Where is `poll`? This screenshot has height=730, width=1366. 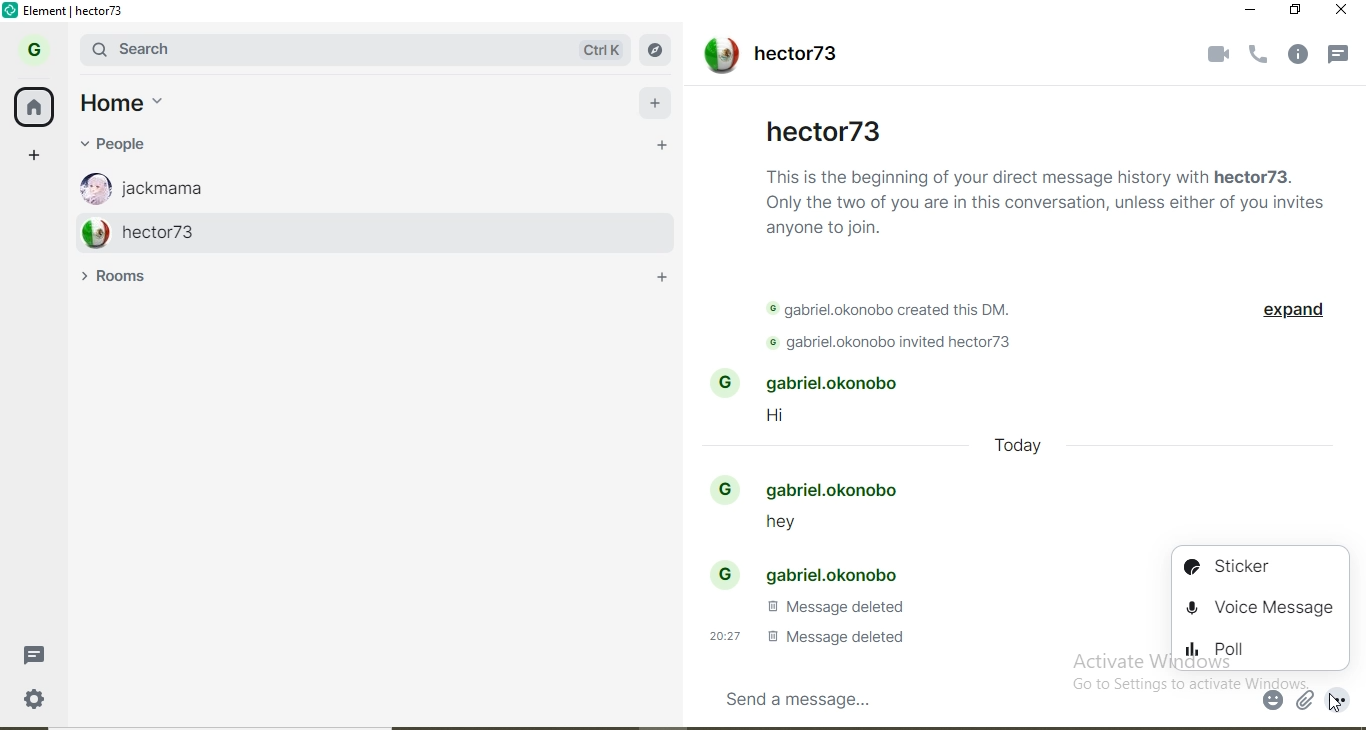
poll is located at coordinates (1259, 649).